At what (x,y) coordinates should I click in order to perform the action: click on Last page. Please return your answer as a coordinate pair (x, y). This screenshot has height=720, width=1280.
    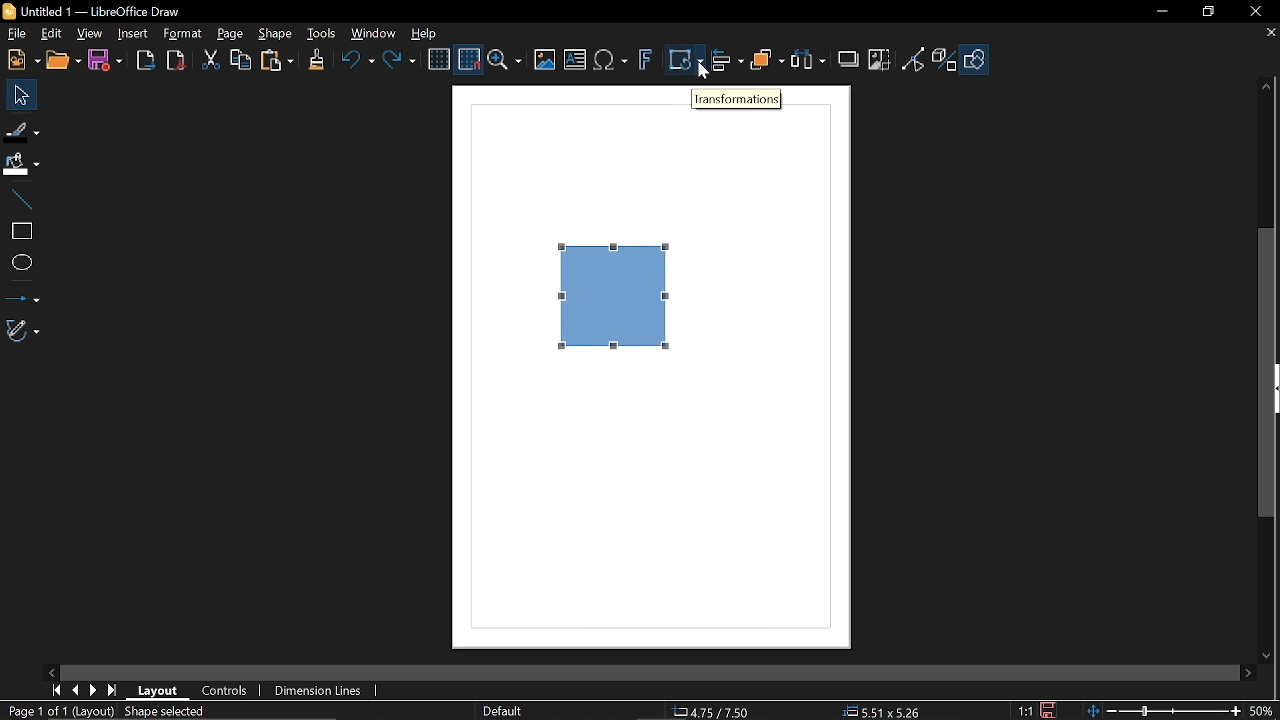
    Looking at the image, I should click on (112, 691).